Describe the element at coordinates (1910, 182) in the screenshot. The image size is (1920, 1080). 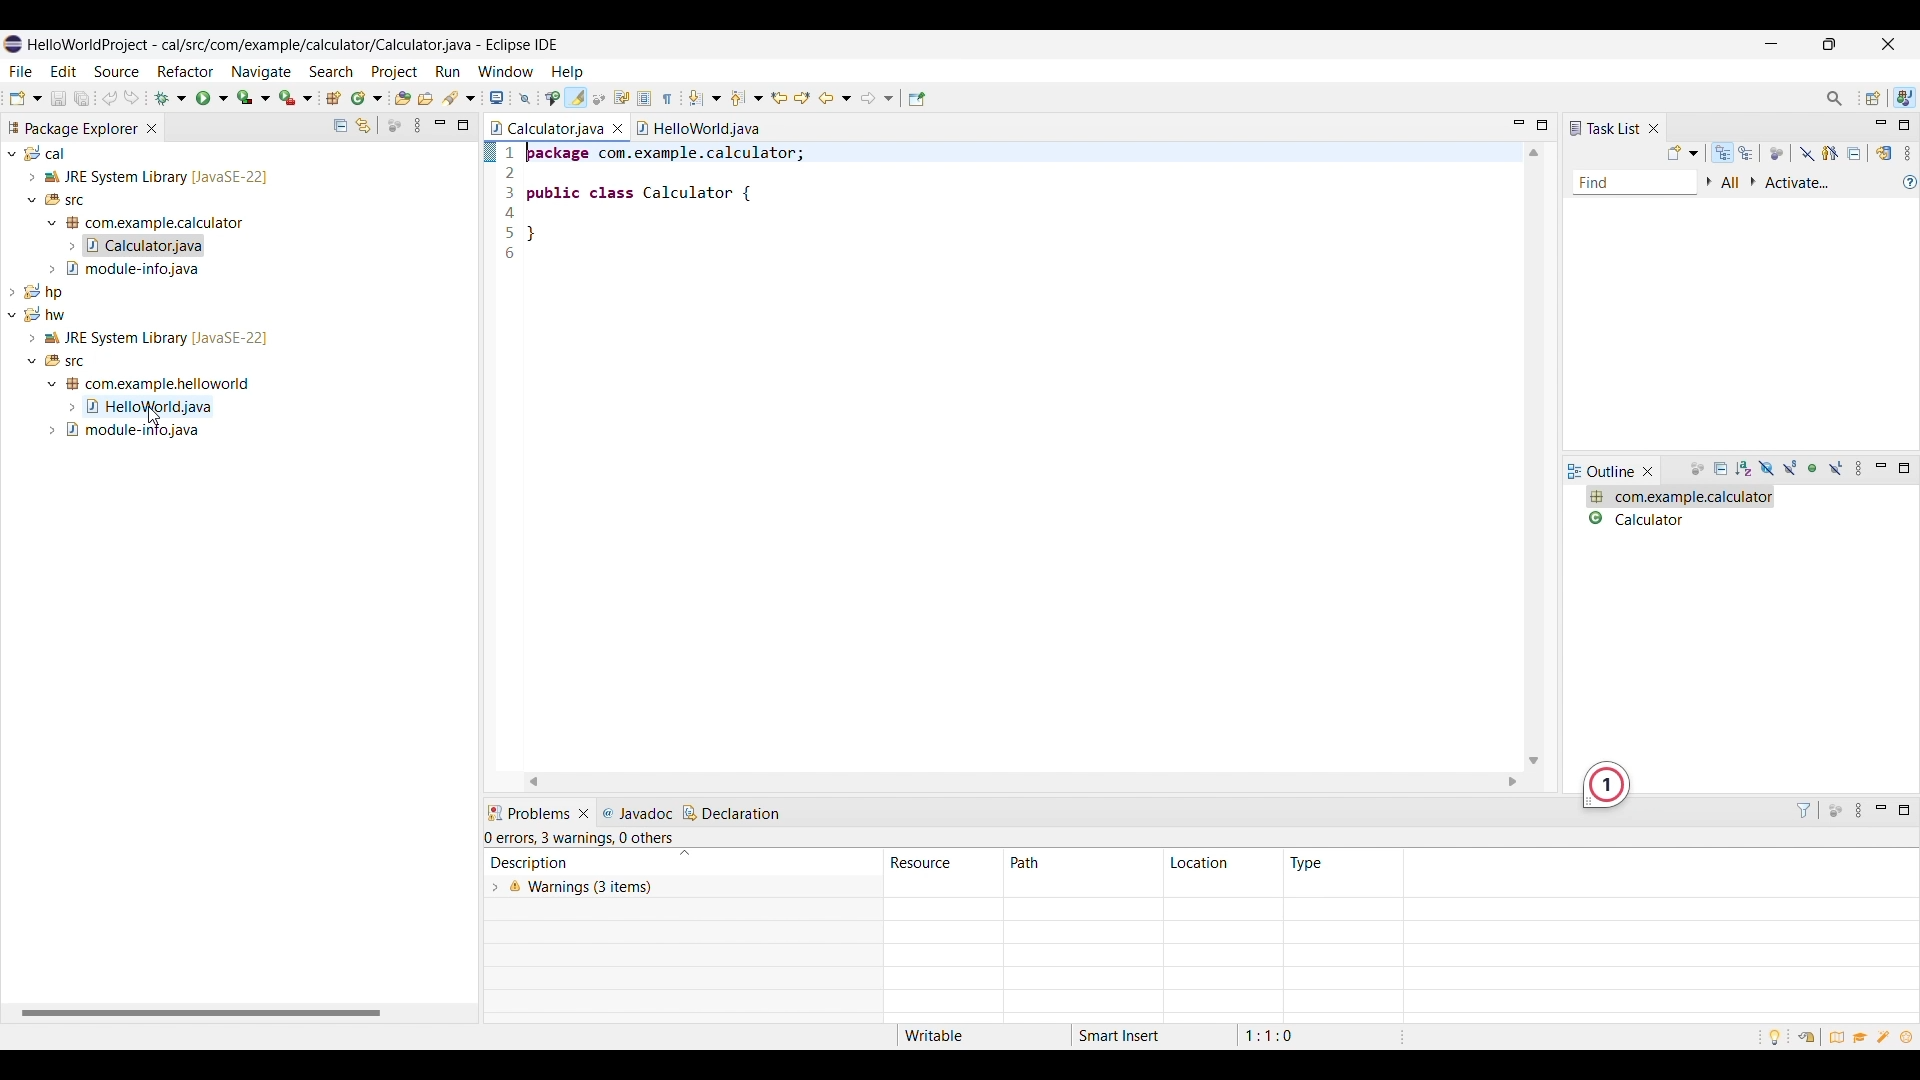
I see `Show tasks UI legend` at that location.